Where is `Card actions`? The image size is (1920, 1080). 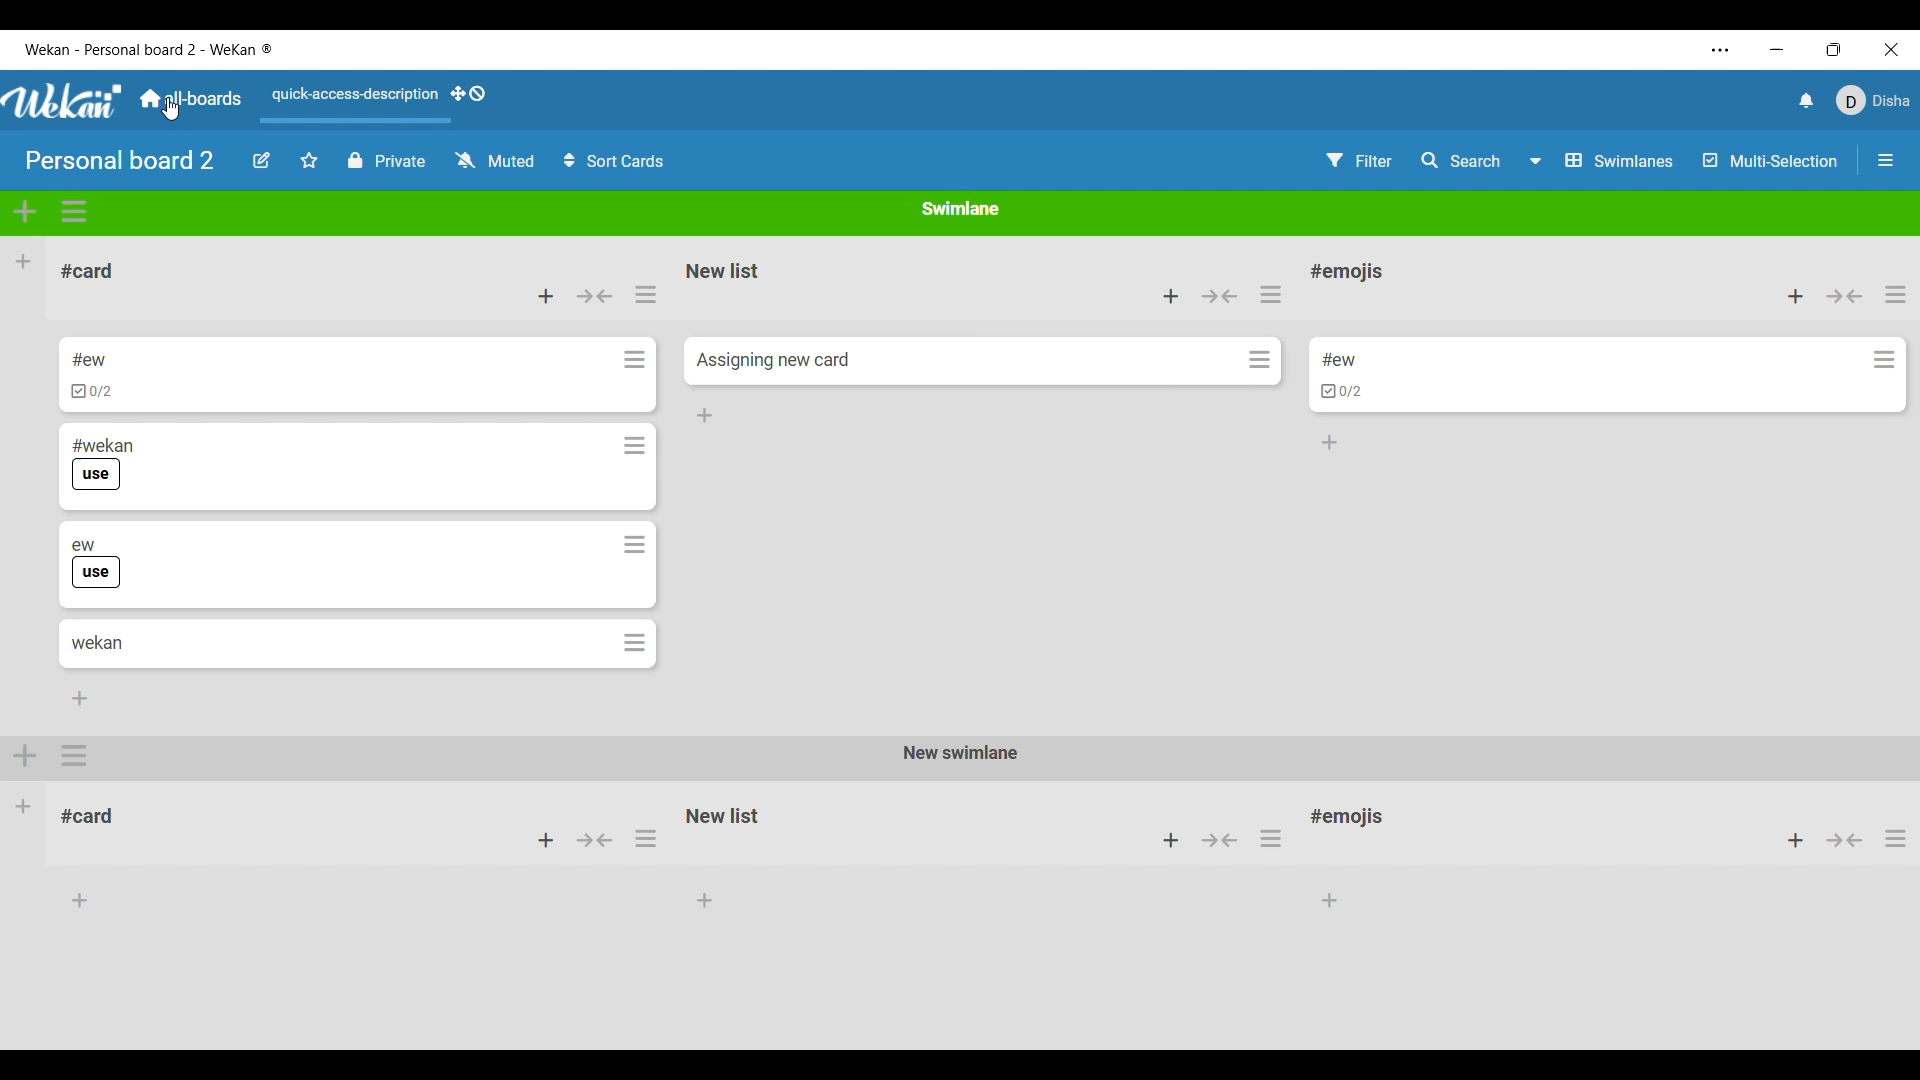
Card actions is located at coordinates (634, 444).